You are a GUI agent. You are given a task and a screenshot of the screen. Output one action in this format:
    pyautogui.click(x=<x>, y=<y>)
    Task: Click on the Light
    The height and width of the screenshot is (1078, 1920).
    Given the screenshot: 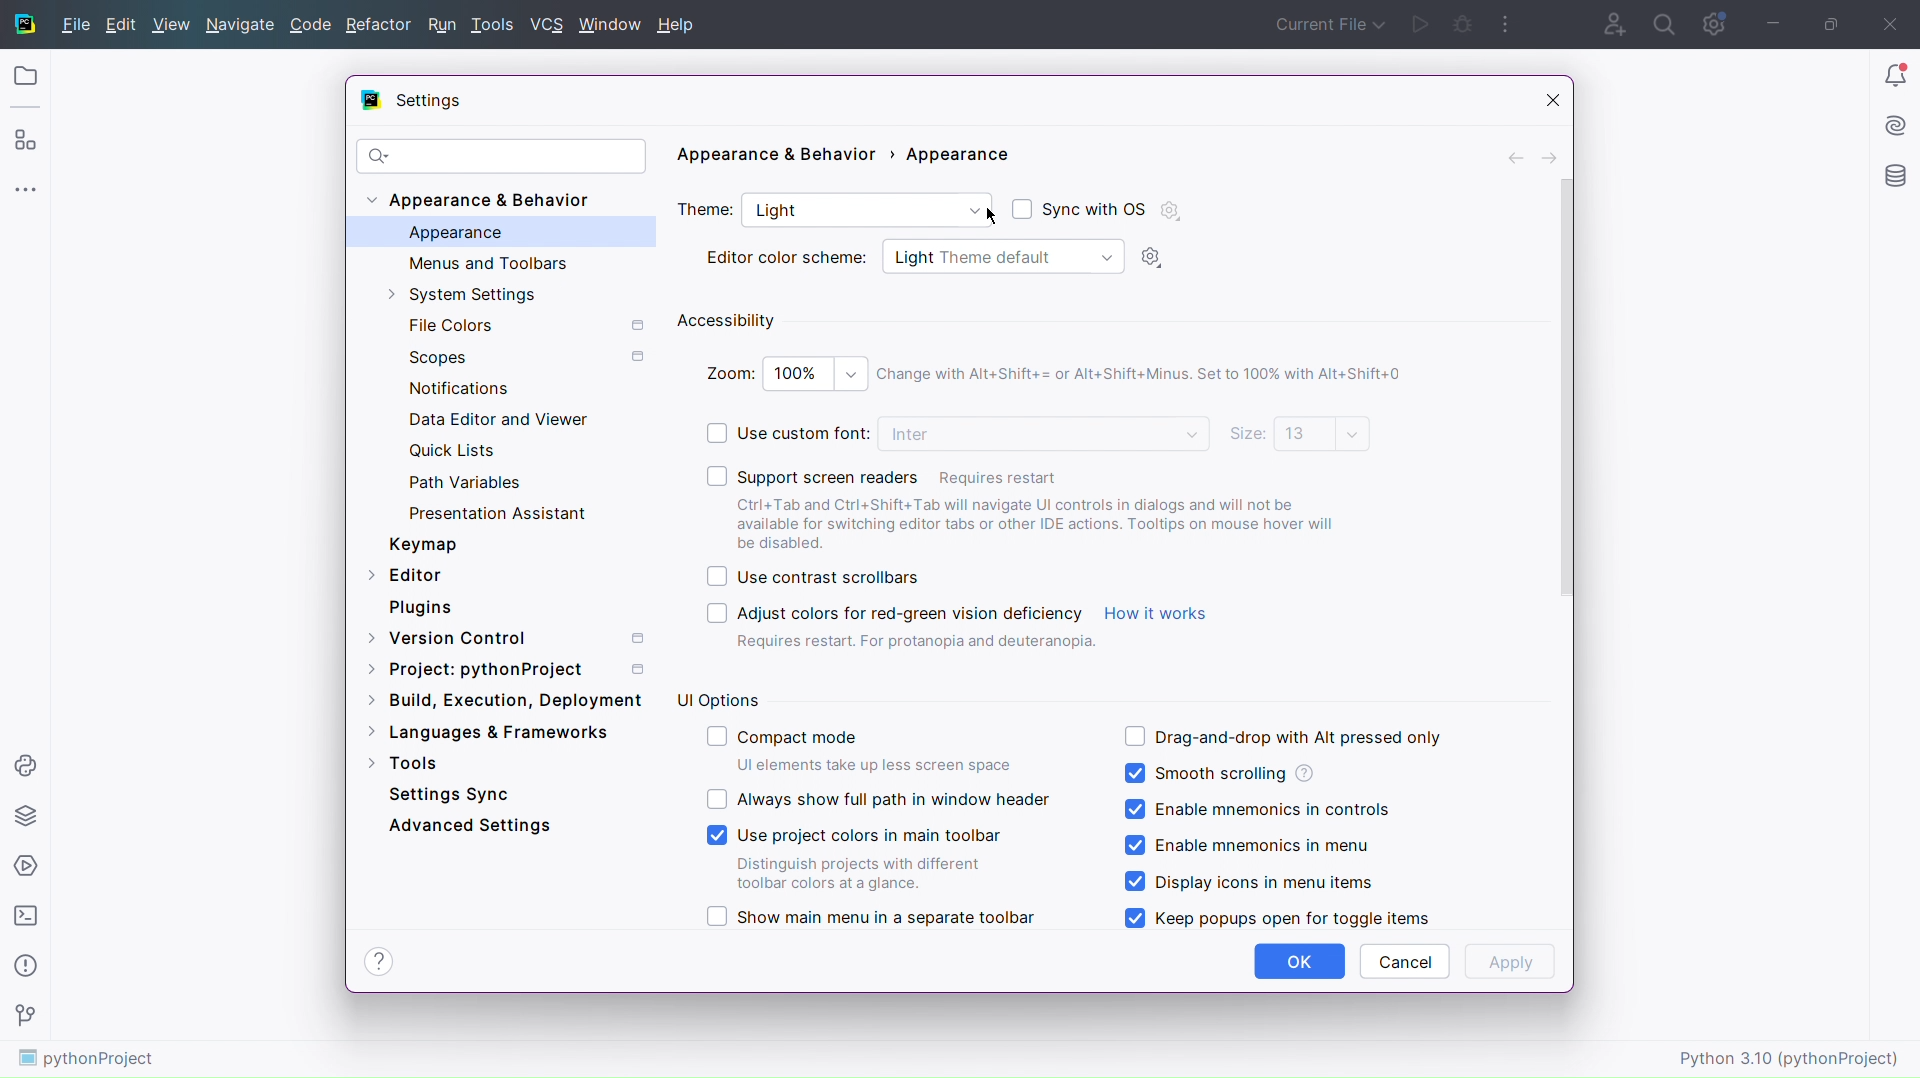 What is the action you would take?
    pyautogui.click(x=866, y=212)
    